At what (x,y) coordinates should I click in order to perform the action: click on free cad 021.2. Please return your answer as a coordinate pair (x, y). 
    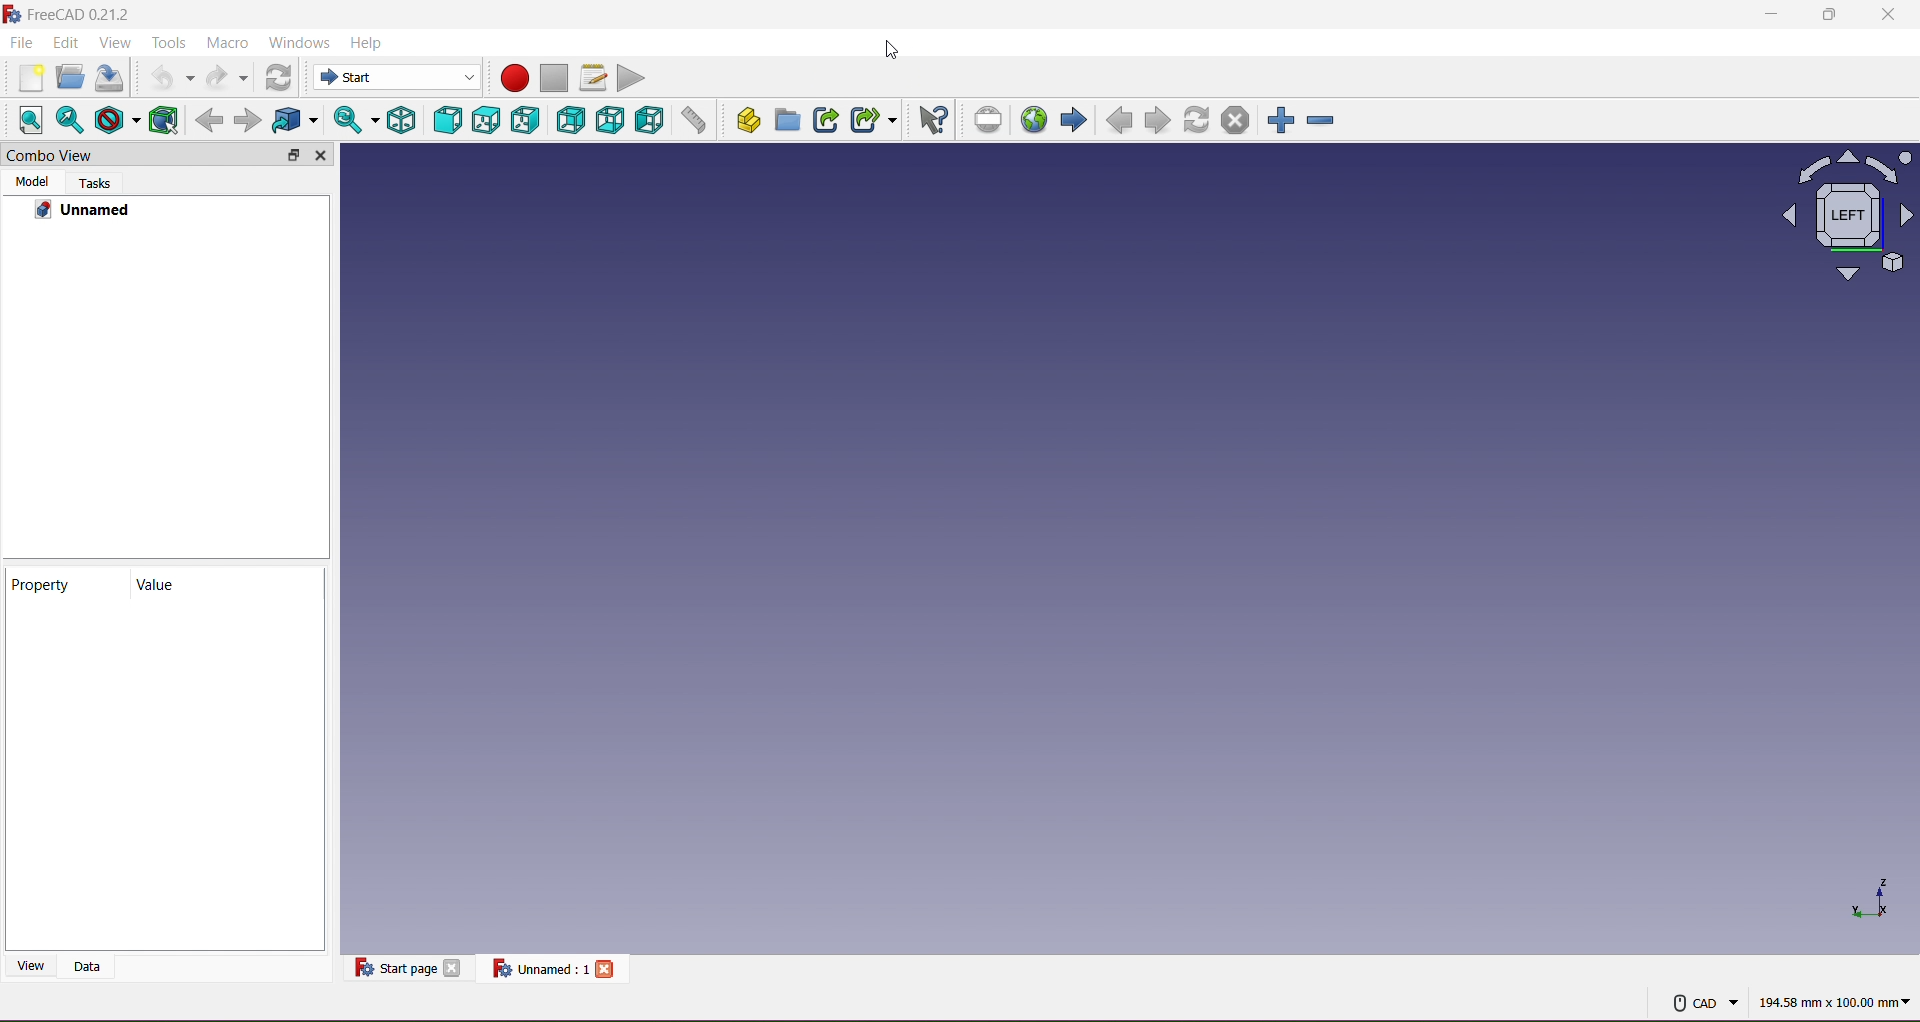
    Looking at the image, I should click on (104, 16).